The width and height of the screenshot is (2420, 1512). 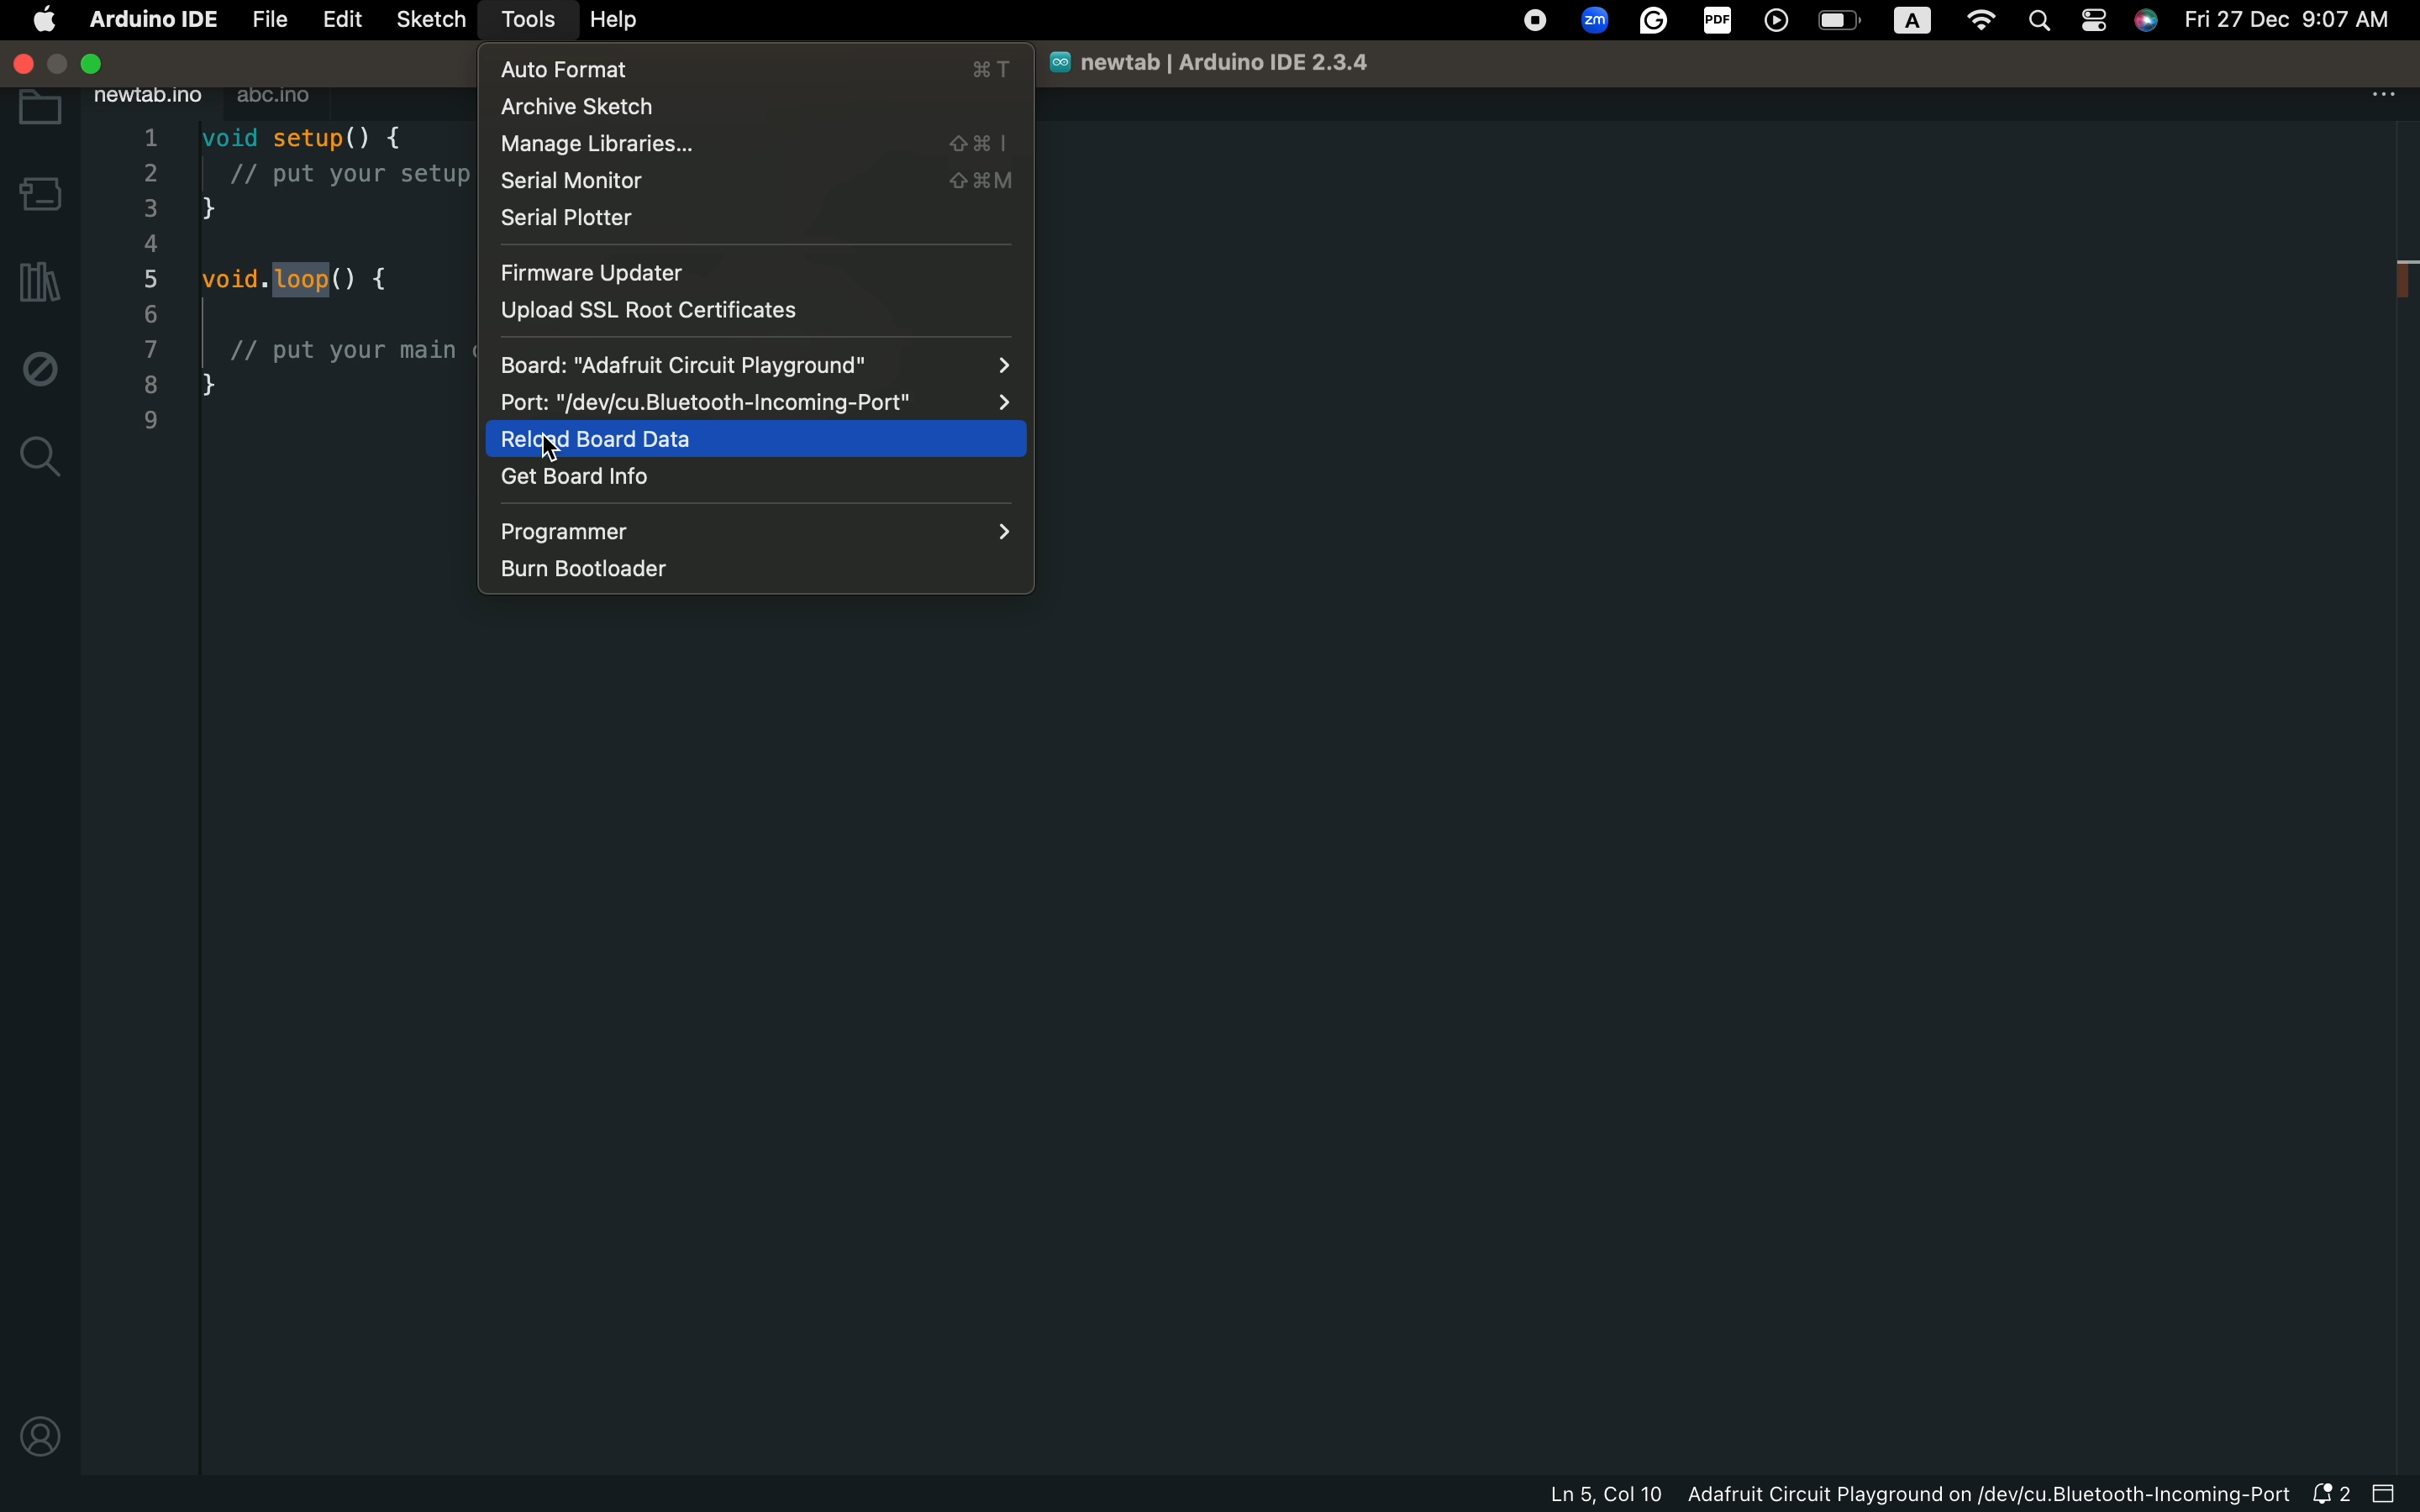 I want to click on notification, so click(x=2328, y=1496).